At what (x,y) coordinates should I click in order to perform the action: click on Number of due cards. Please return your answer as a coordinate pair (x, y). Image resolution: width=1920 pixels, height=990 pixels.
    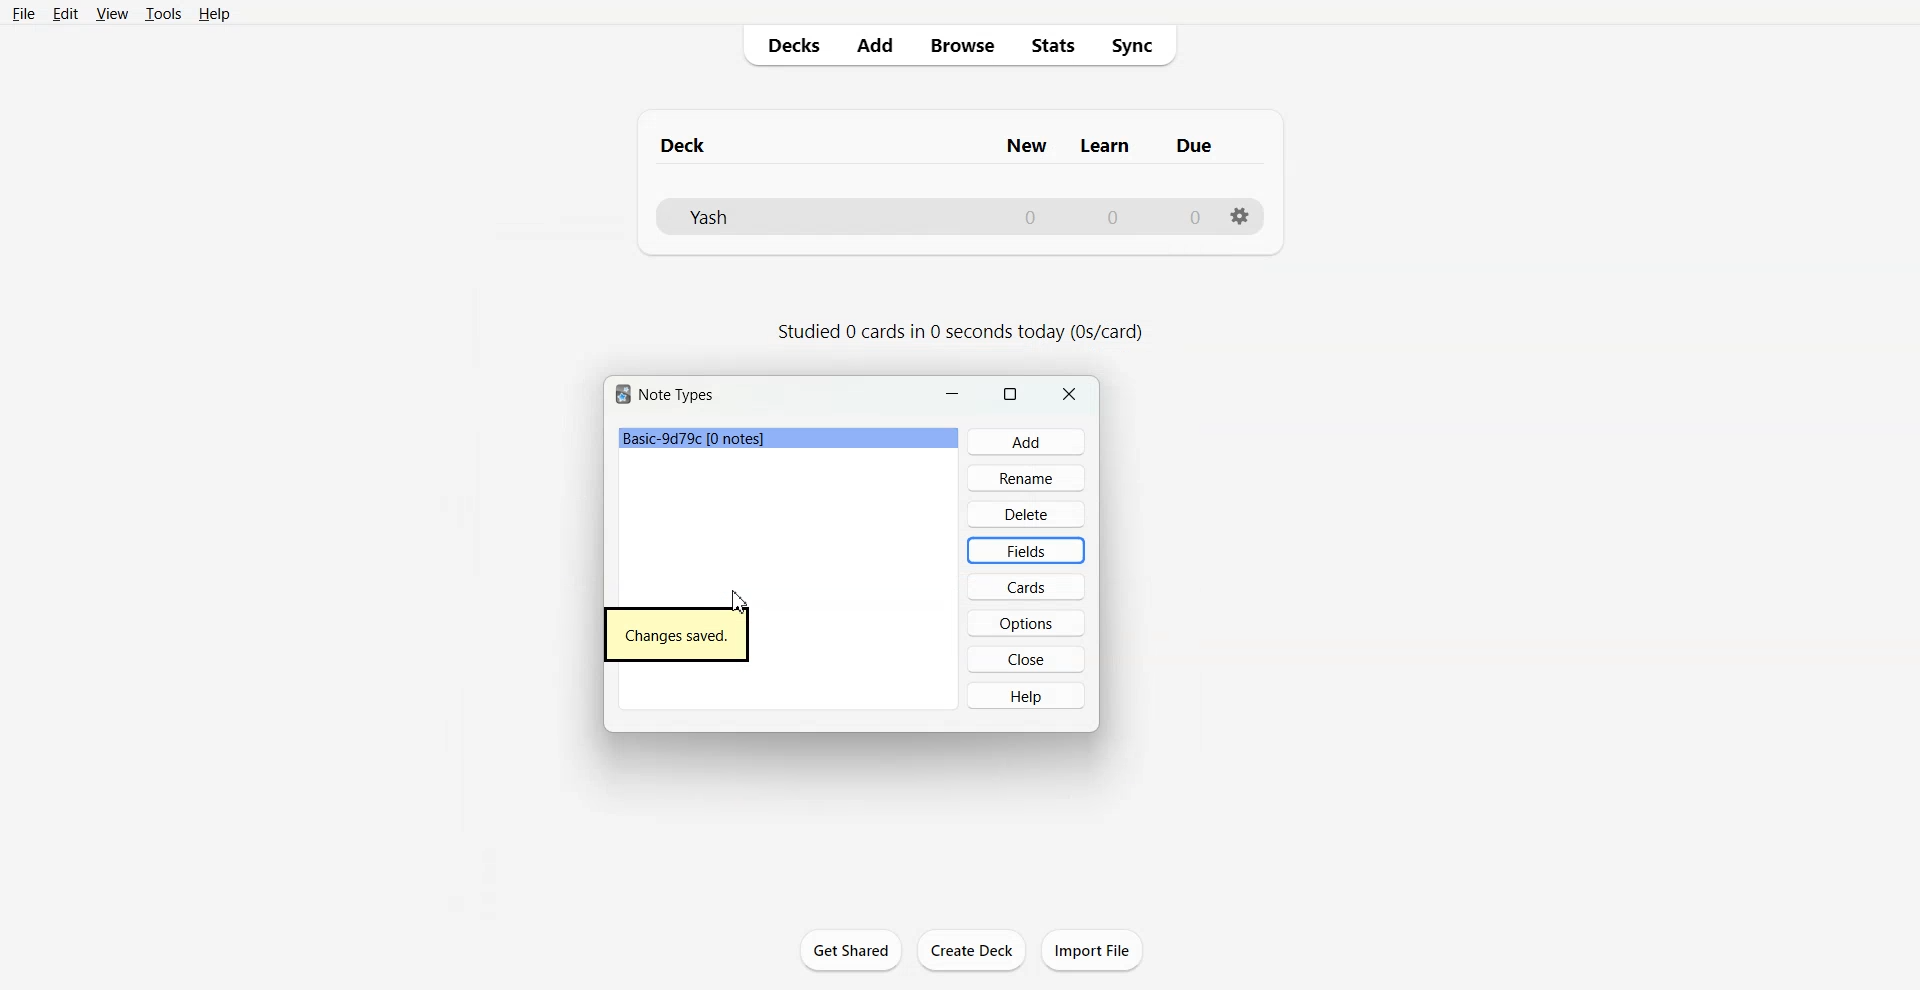
    Looking at the image, I should click on (1196, 217).